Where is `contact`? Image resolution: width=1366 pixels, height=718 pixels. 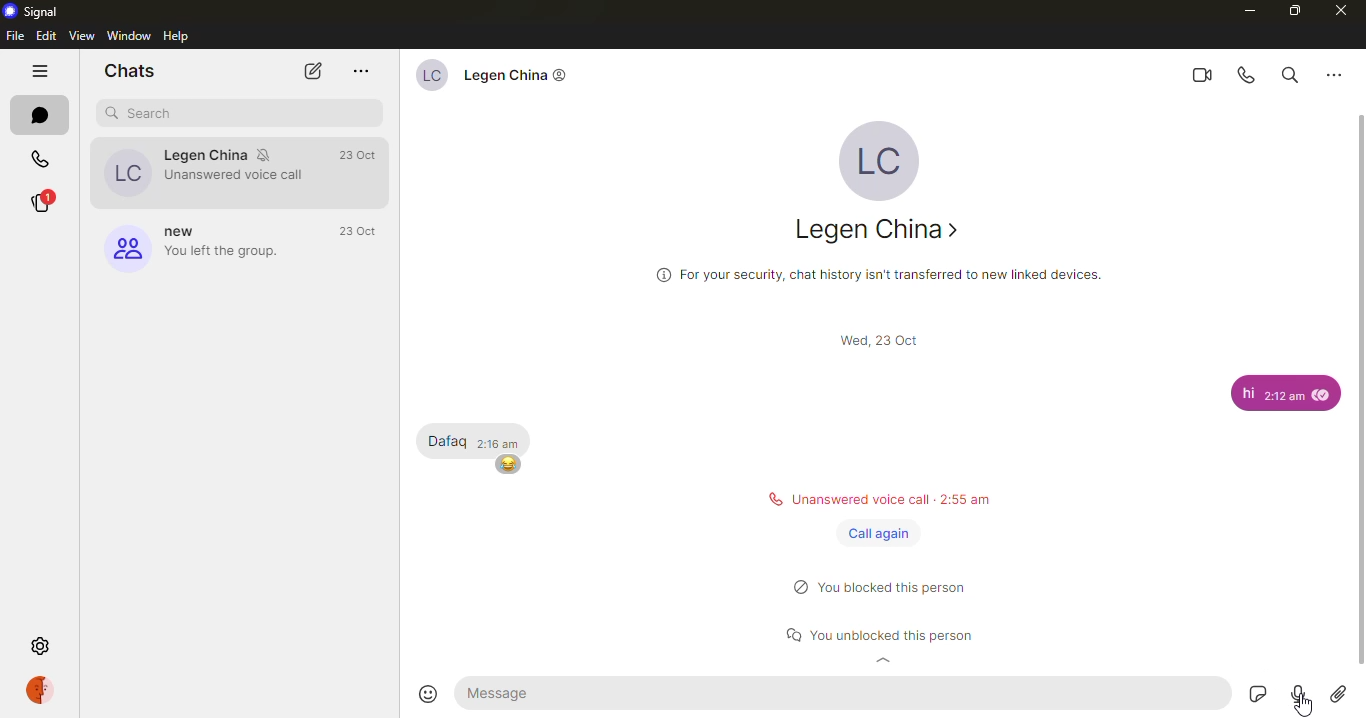
contact is located at coordinates (523, 75).